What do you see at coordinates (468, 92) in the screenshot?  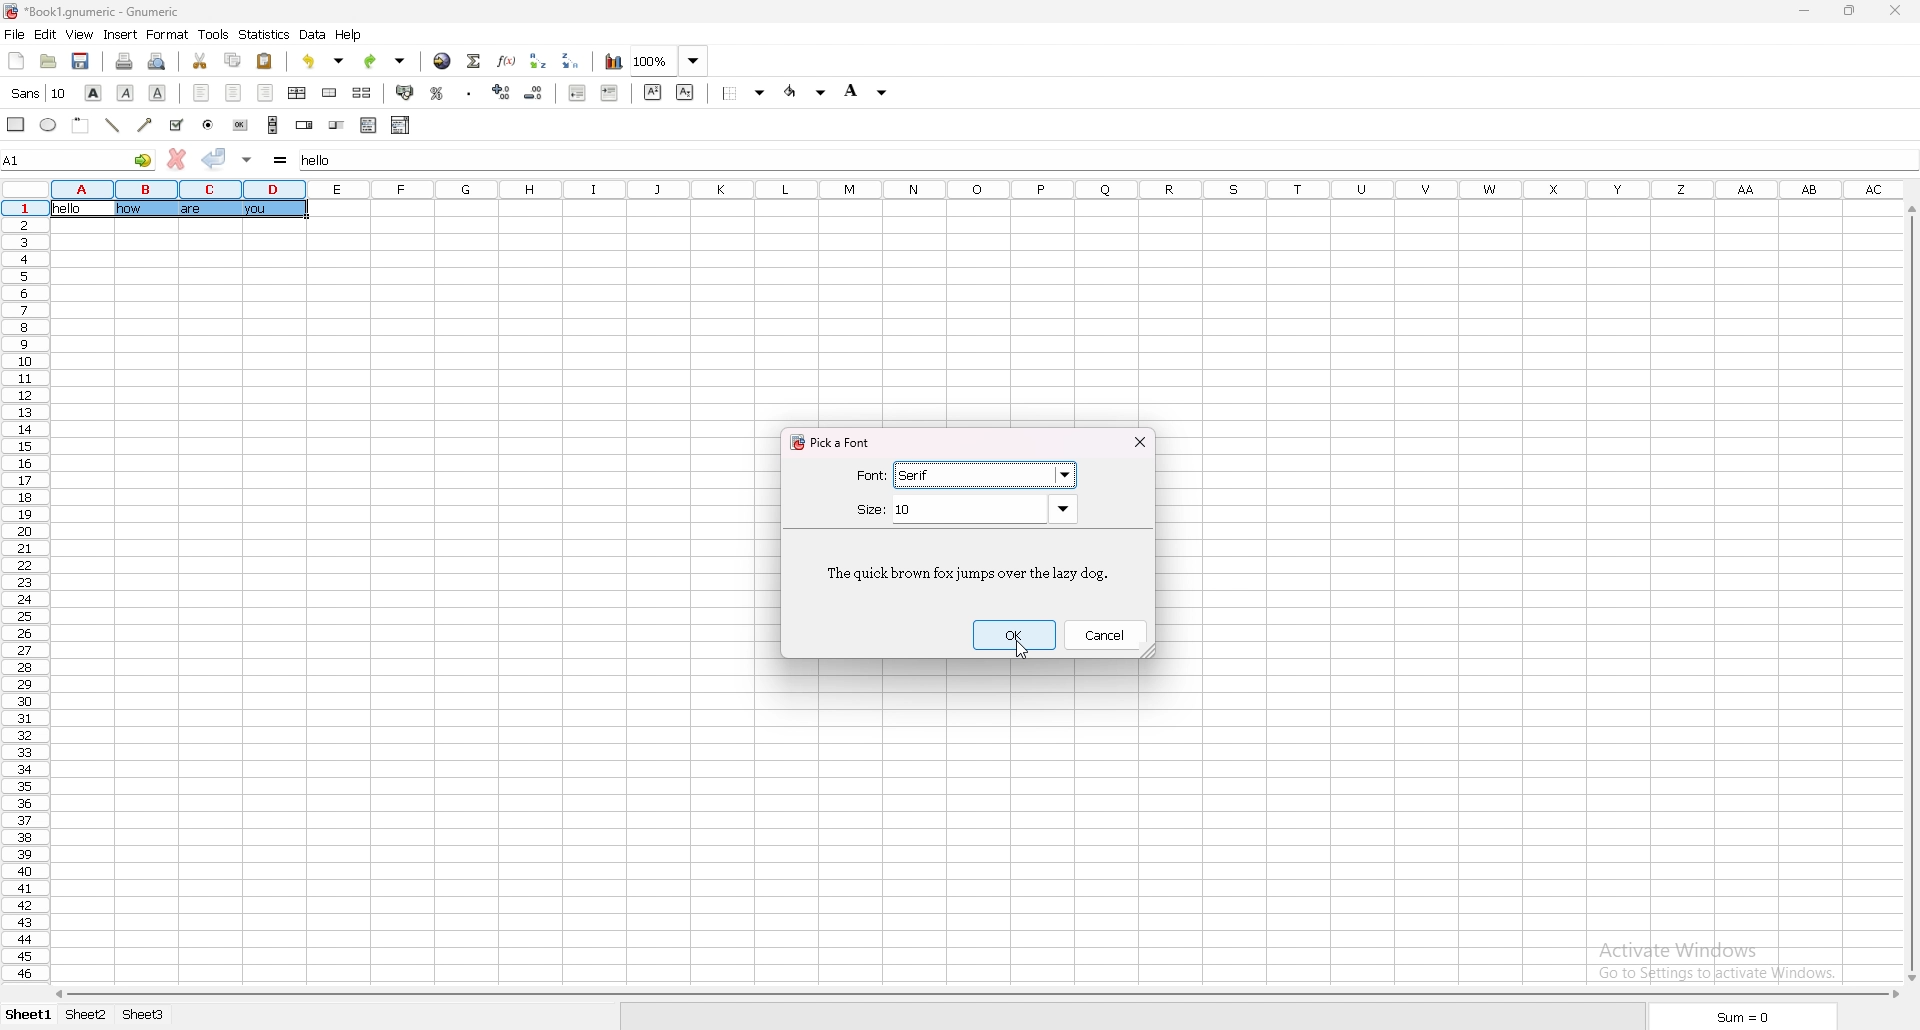 I see `thousand separator` at bounding box center [468, 92].